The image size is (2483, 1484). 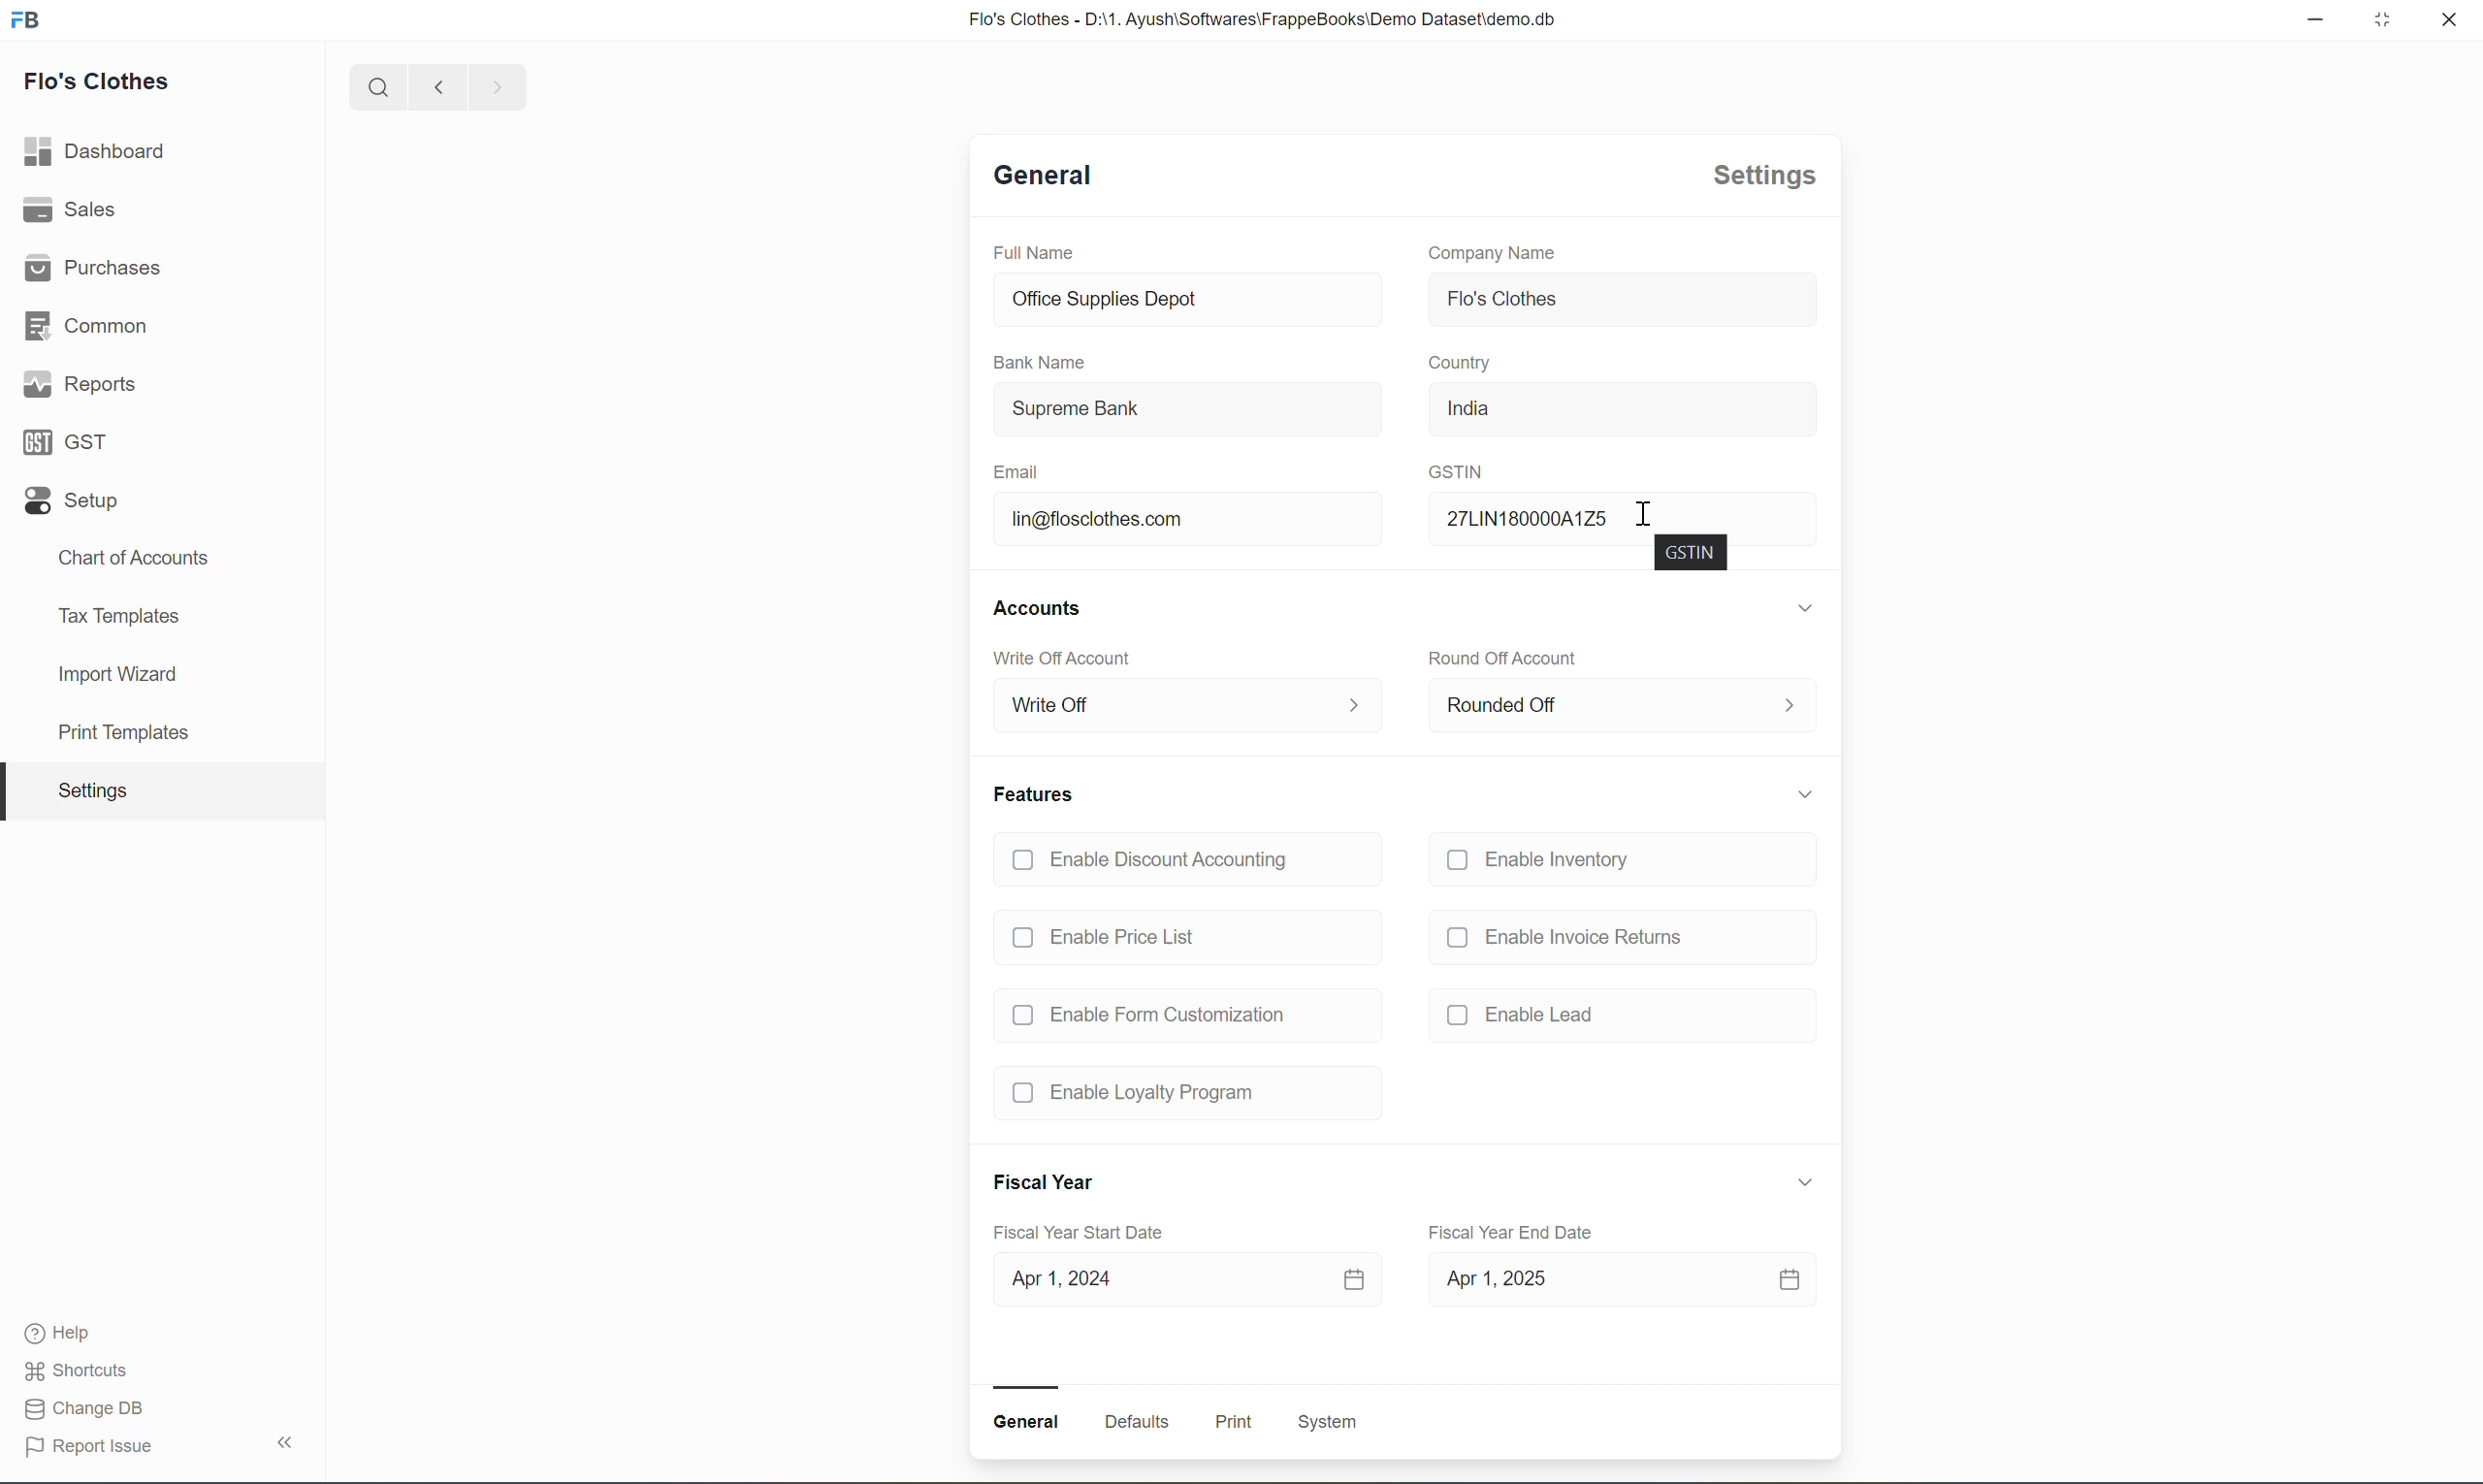 What do you see at coordinates (1546, 862) in the screenshot?
I see `Enable Inventory` at bounding box center [1546, 862].